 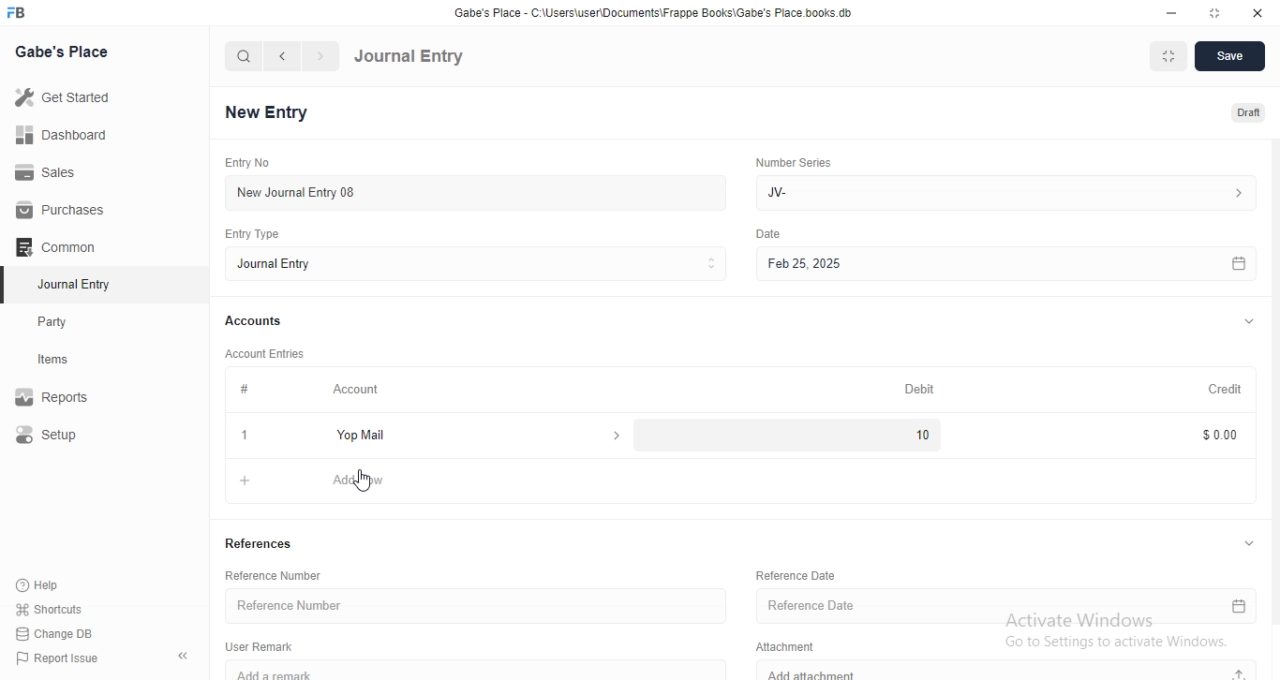 I want to click on Jv-, so click(x=1010, y=191).